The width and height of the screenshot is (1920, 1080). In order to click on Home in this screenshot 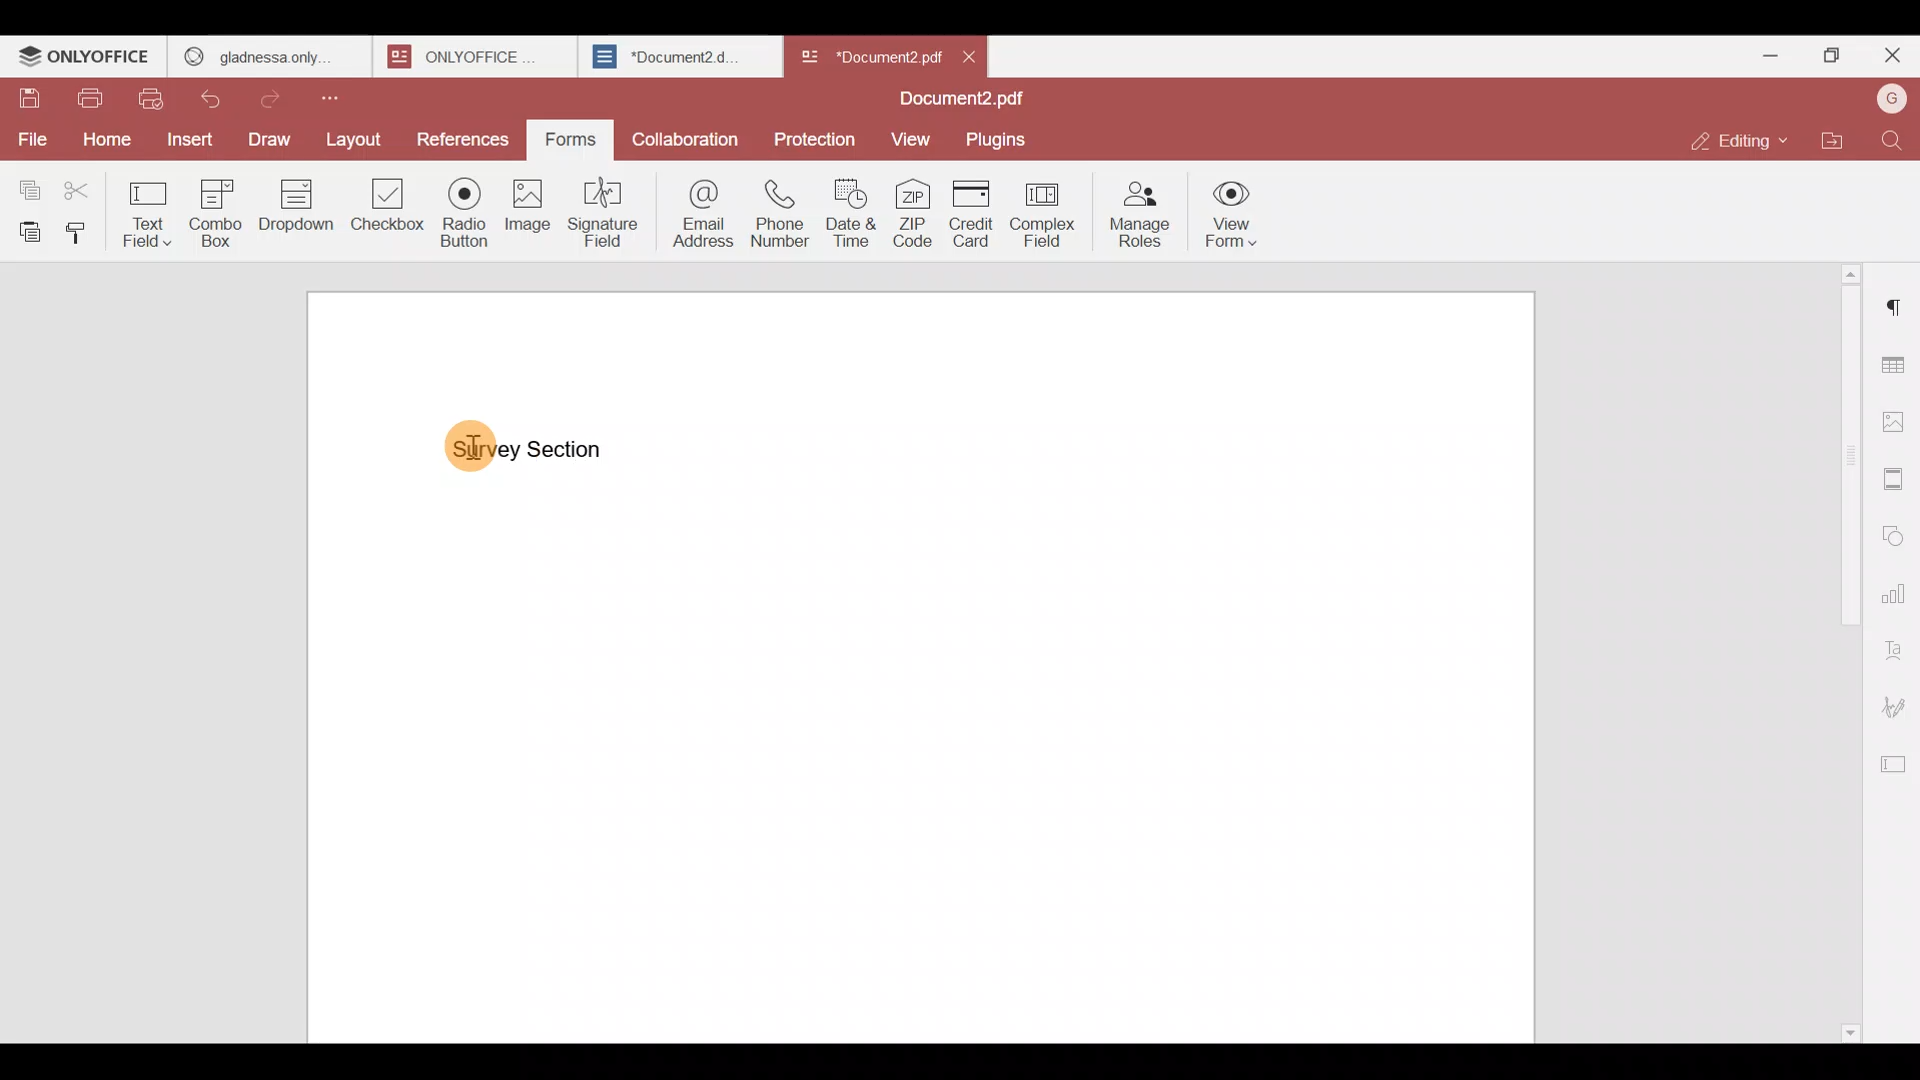, I will do `click(104, 137)`.